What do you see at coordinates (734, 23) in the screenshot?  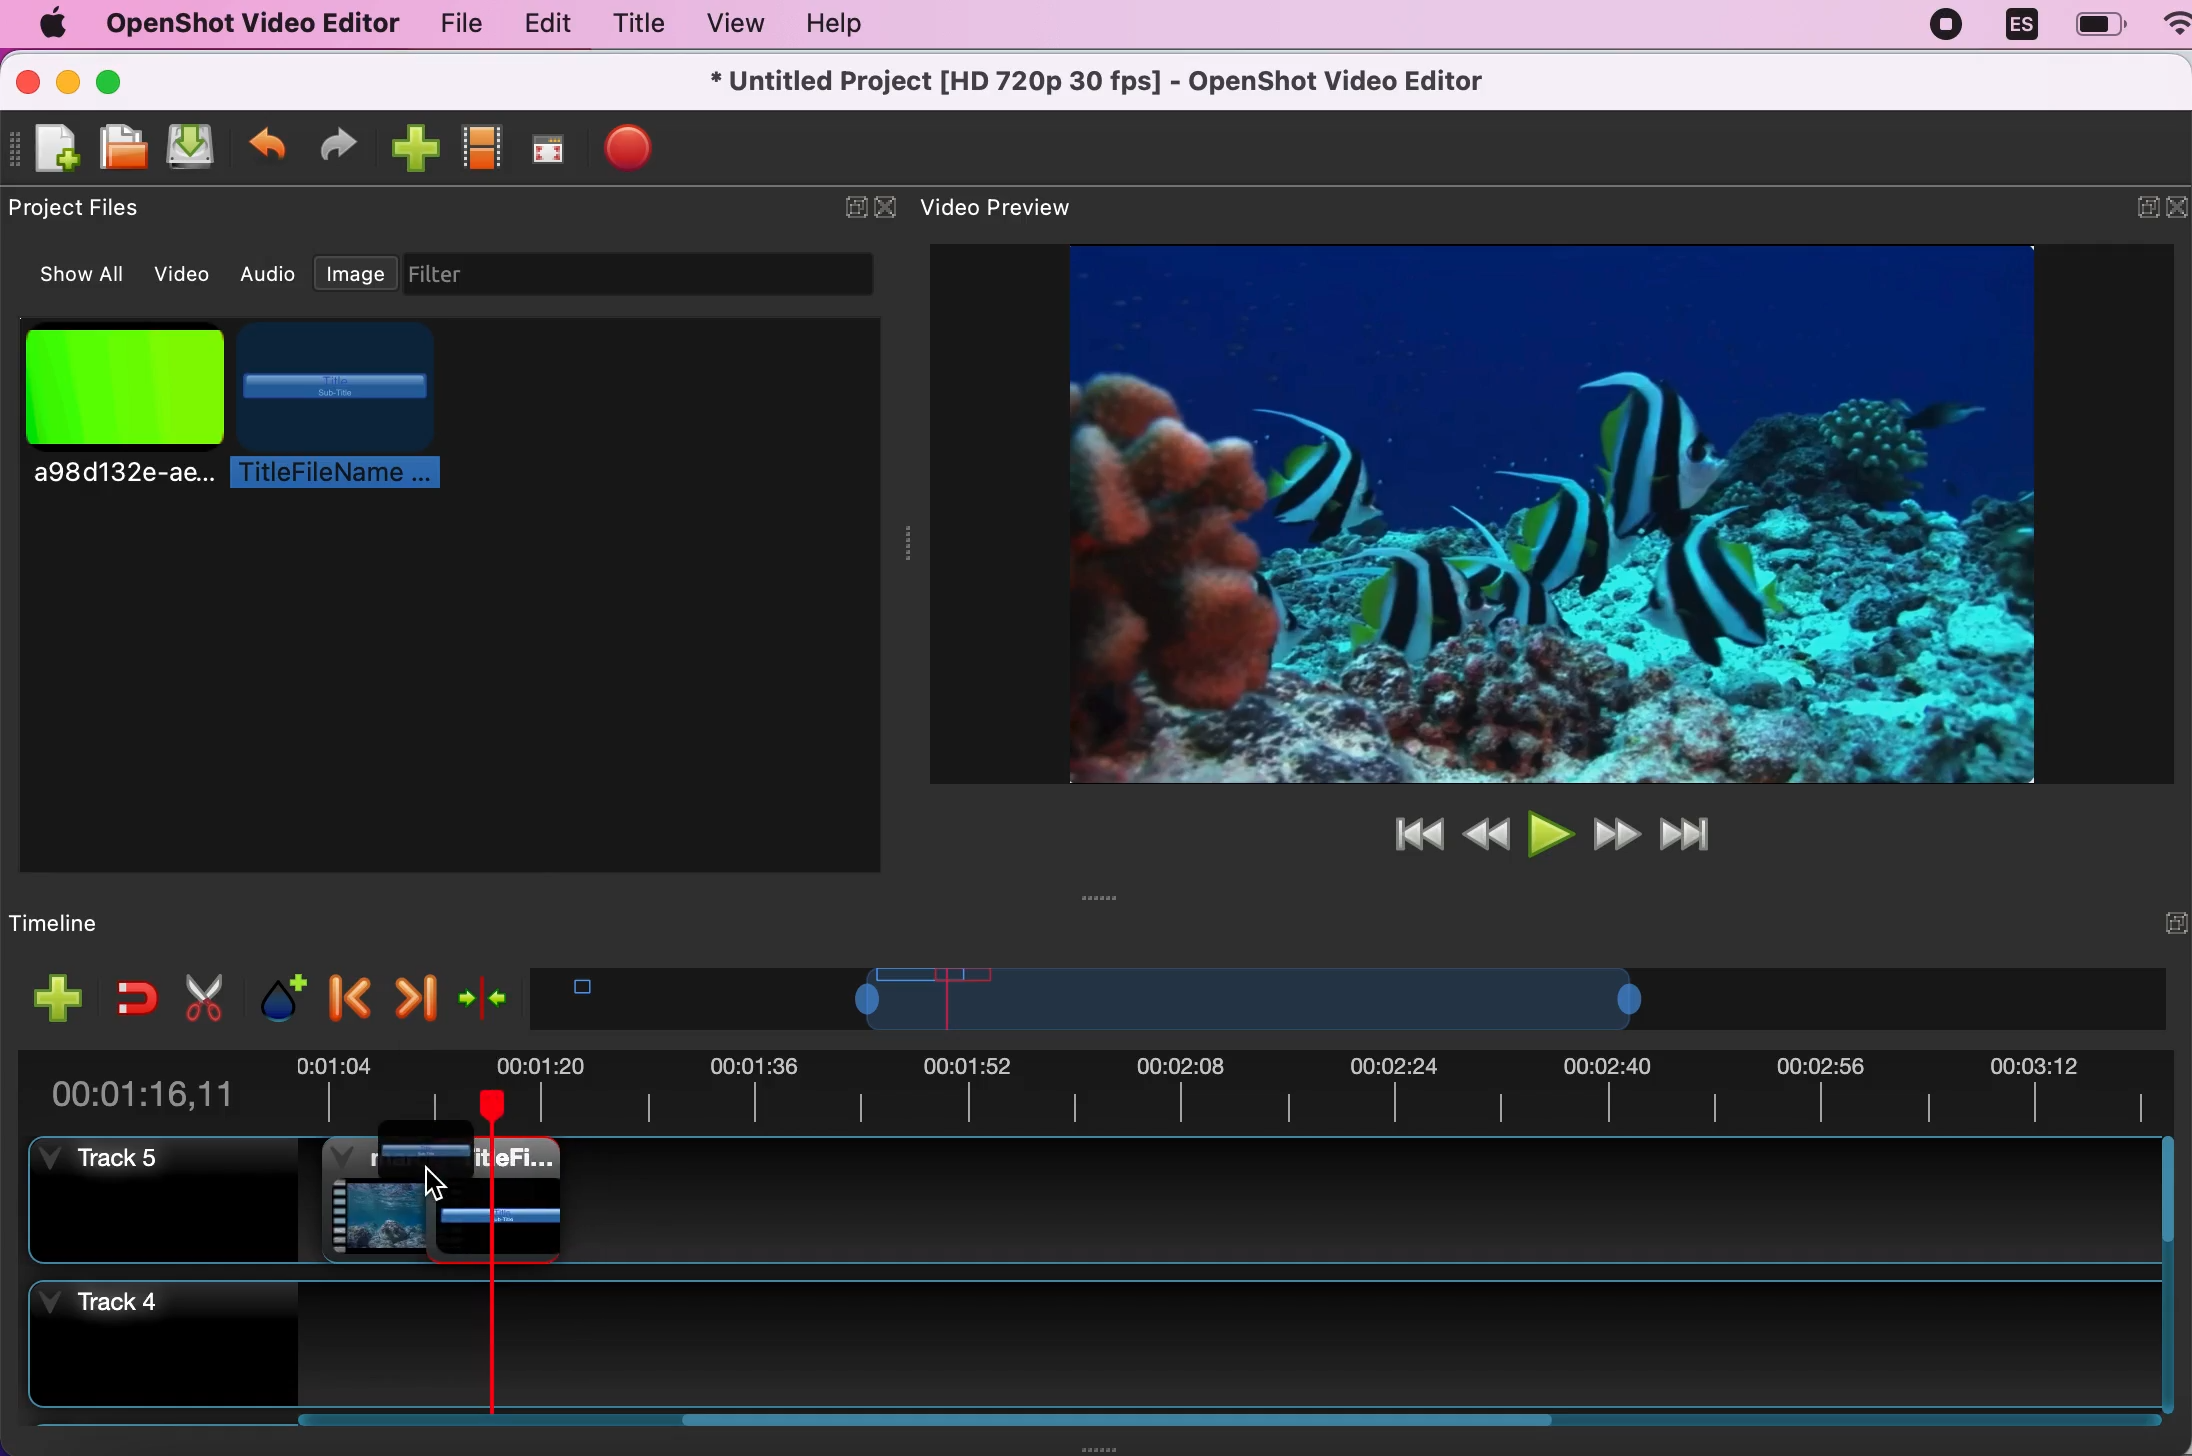 I see `view` at bounding box center [734, 23].